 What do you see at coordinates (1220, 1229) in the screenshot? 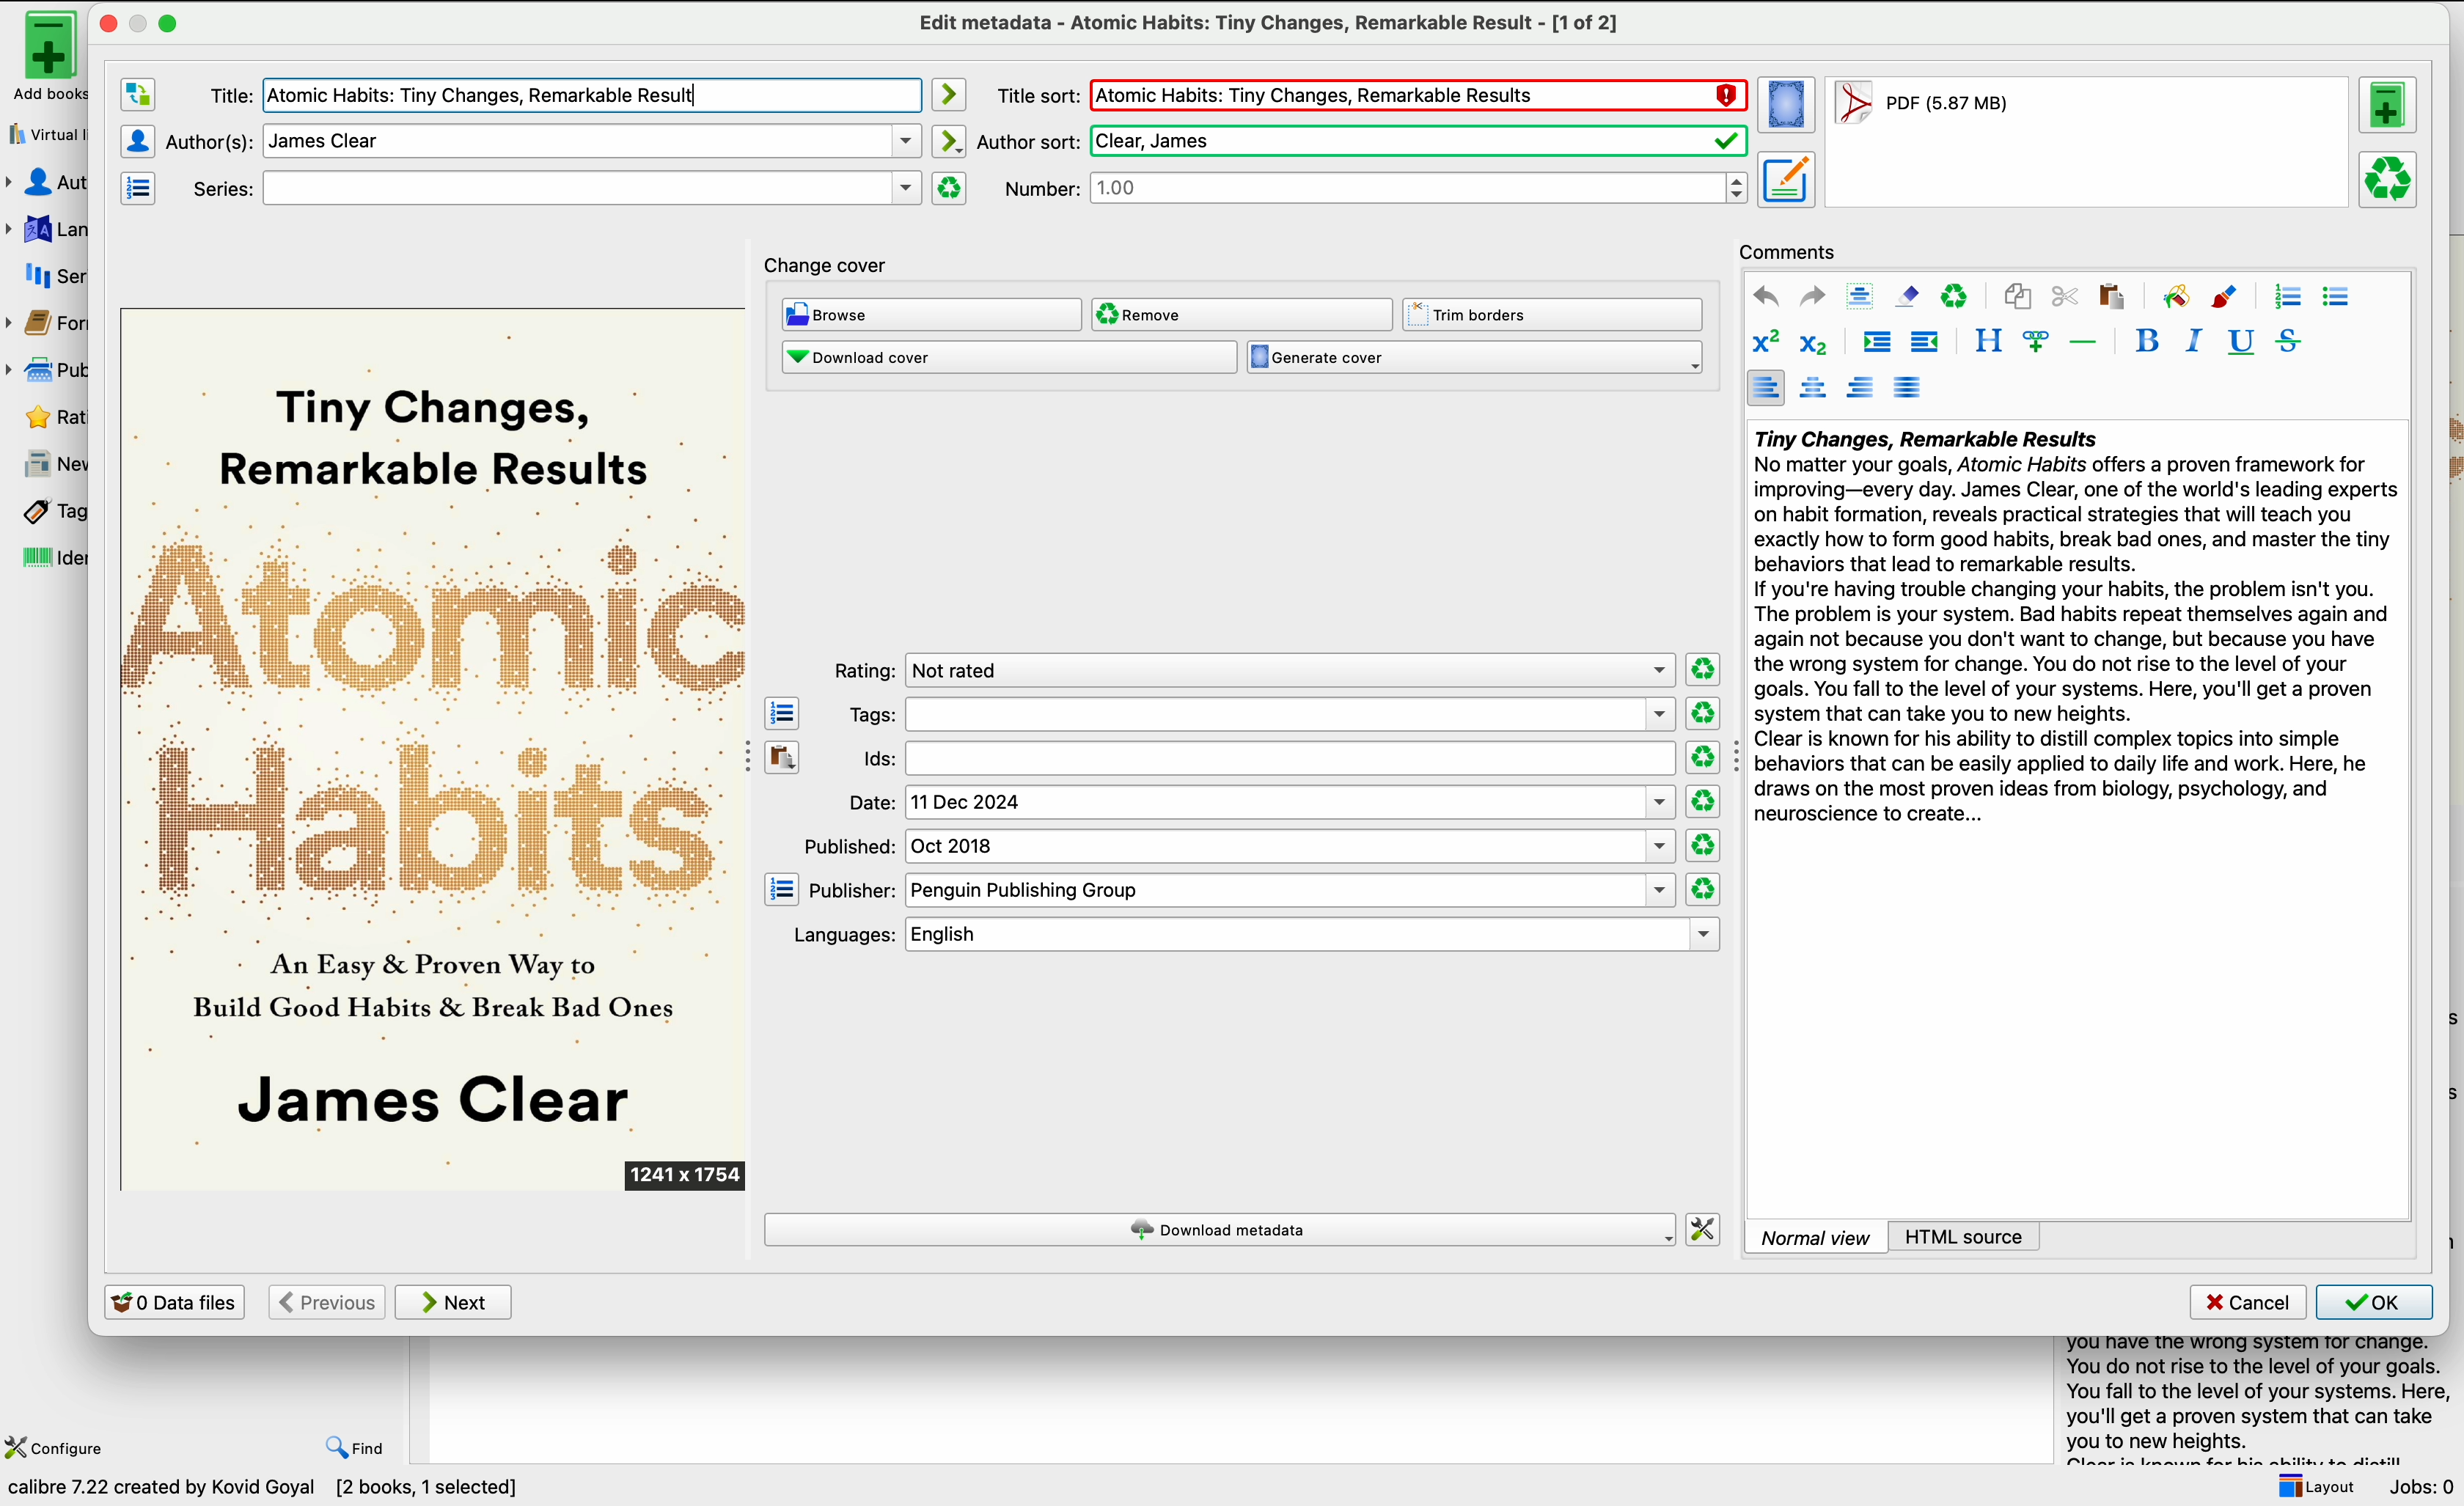
I see `download metadata` at bounding box center [1220, 1229].